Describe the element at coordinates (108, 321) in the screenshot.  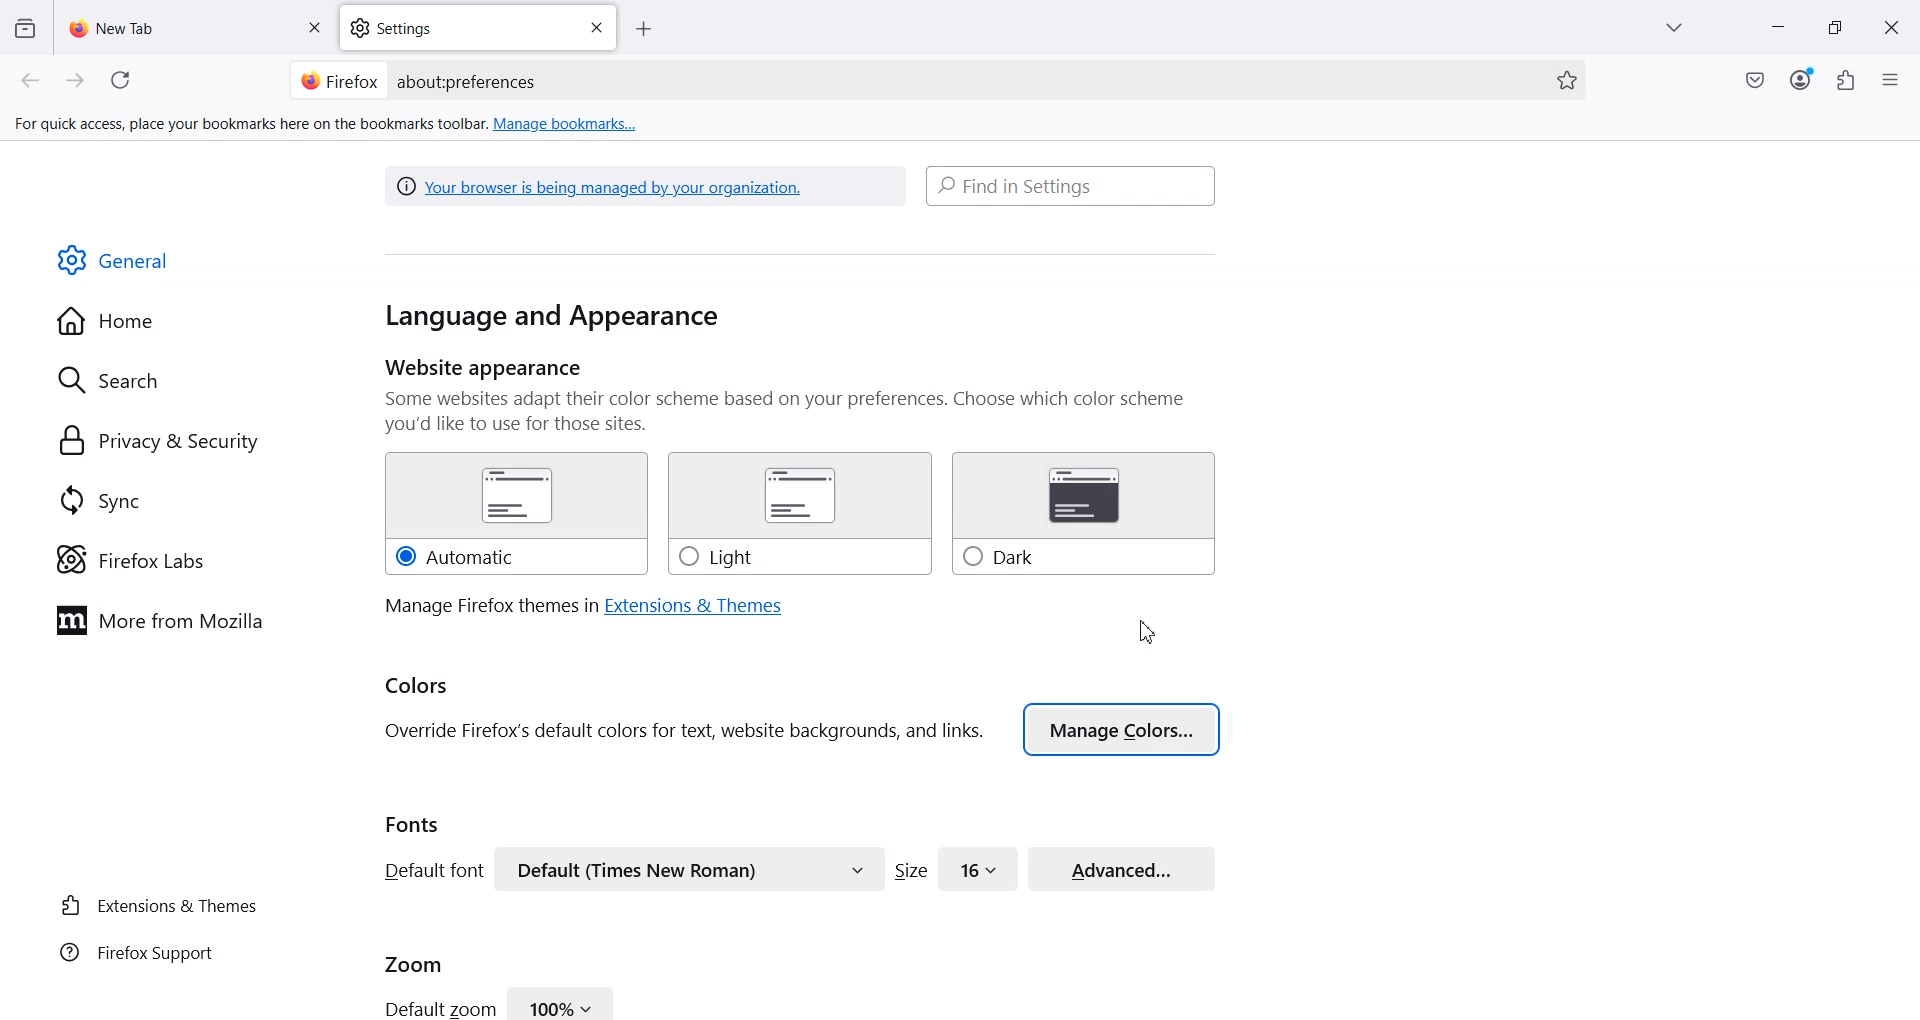
I see `o Home` at that location.